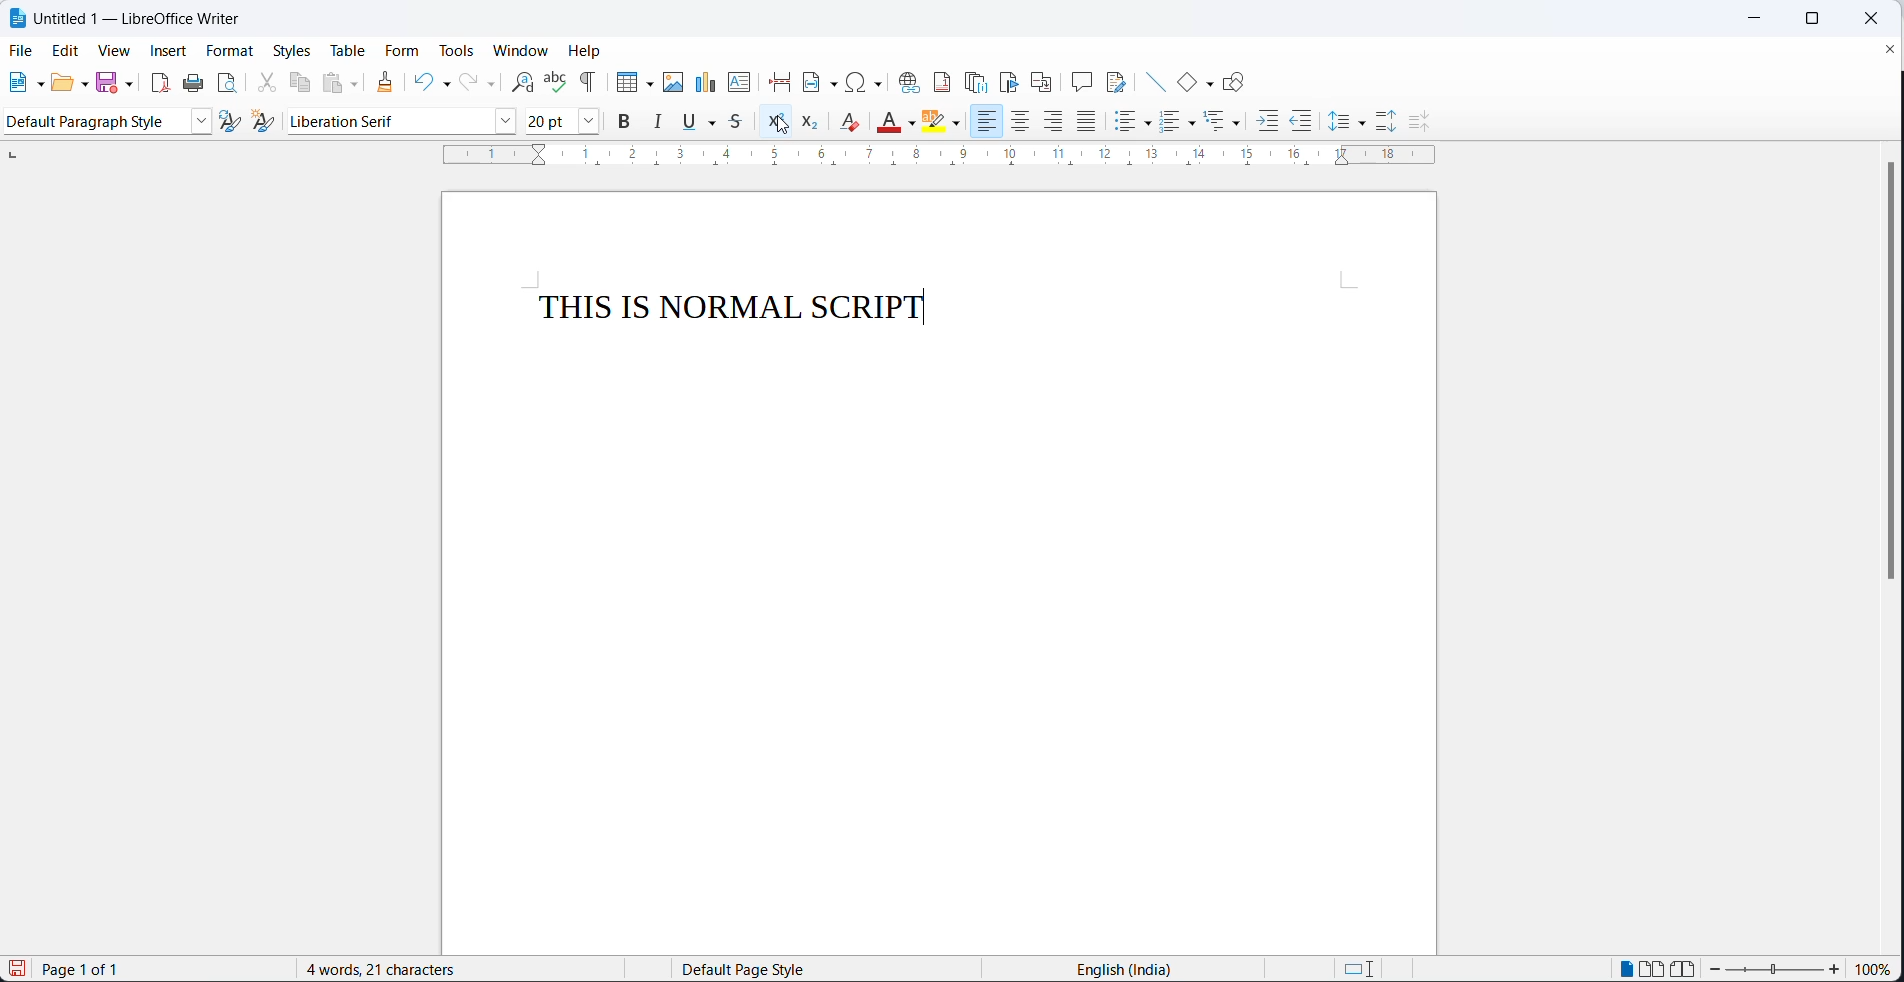 The height and width of the screenshot is (982, 1904). What do you see at coordinates (271, 125) in the screenshot?
I see `create new style from selection` at bounding box center [271, 125].